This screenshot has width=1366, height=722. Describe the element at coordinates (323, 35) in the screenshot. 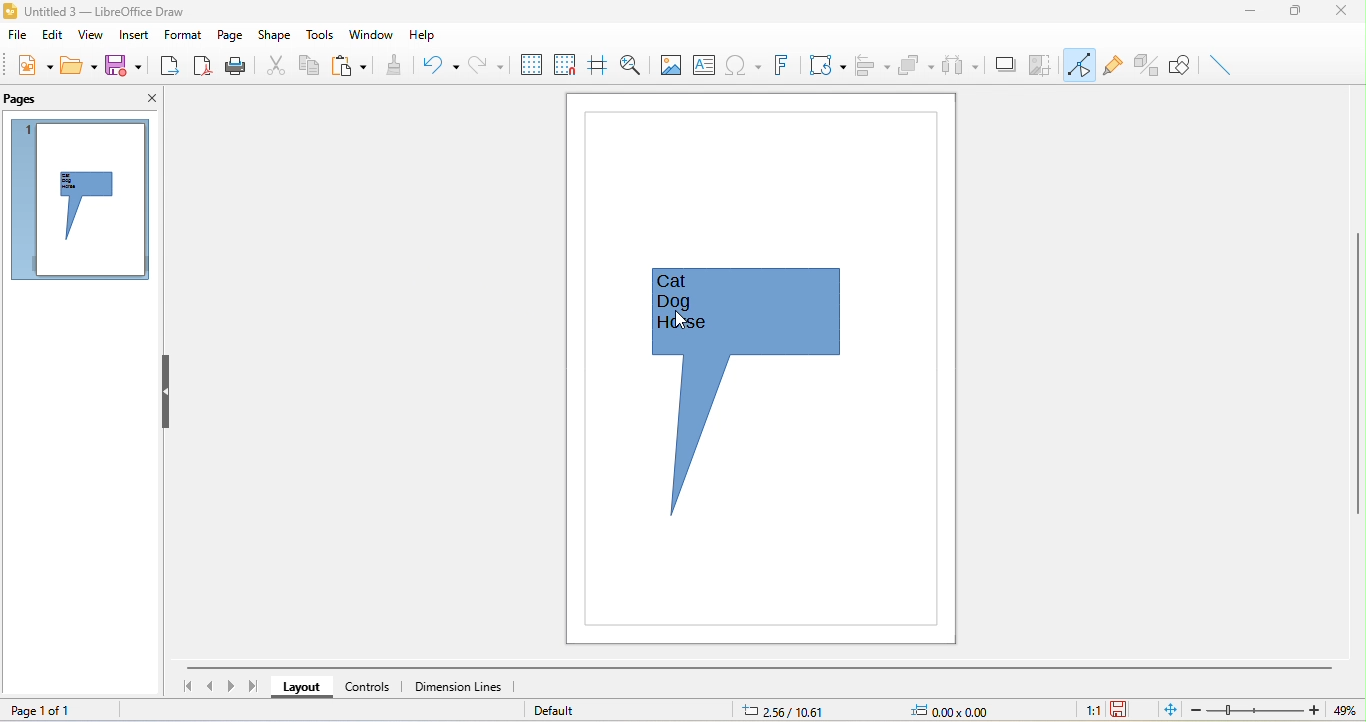

I see `tools` at that location.